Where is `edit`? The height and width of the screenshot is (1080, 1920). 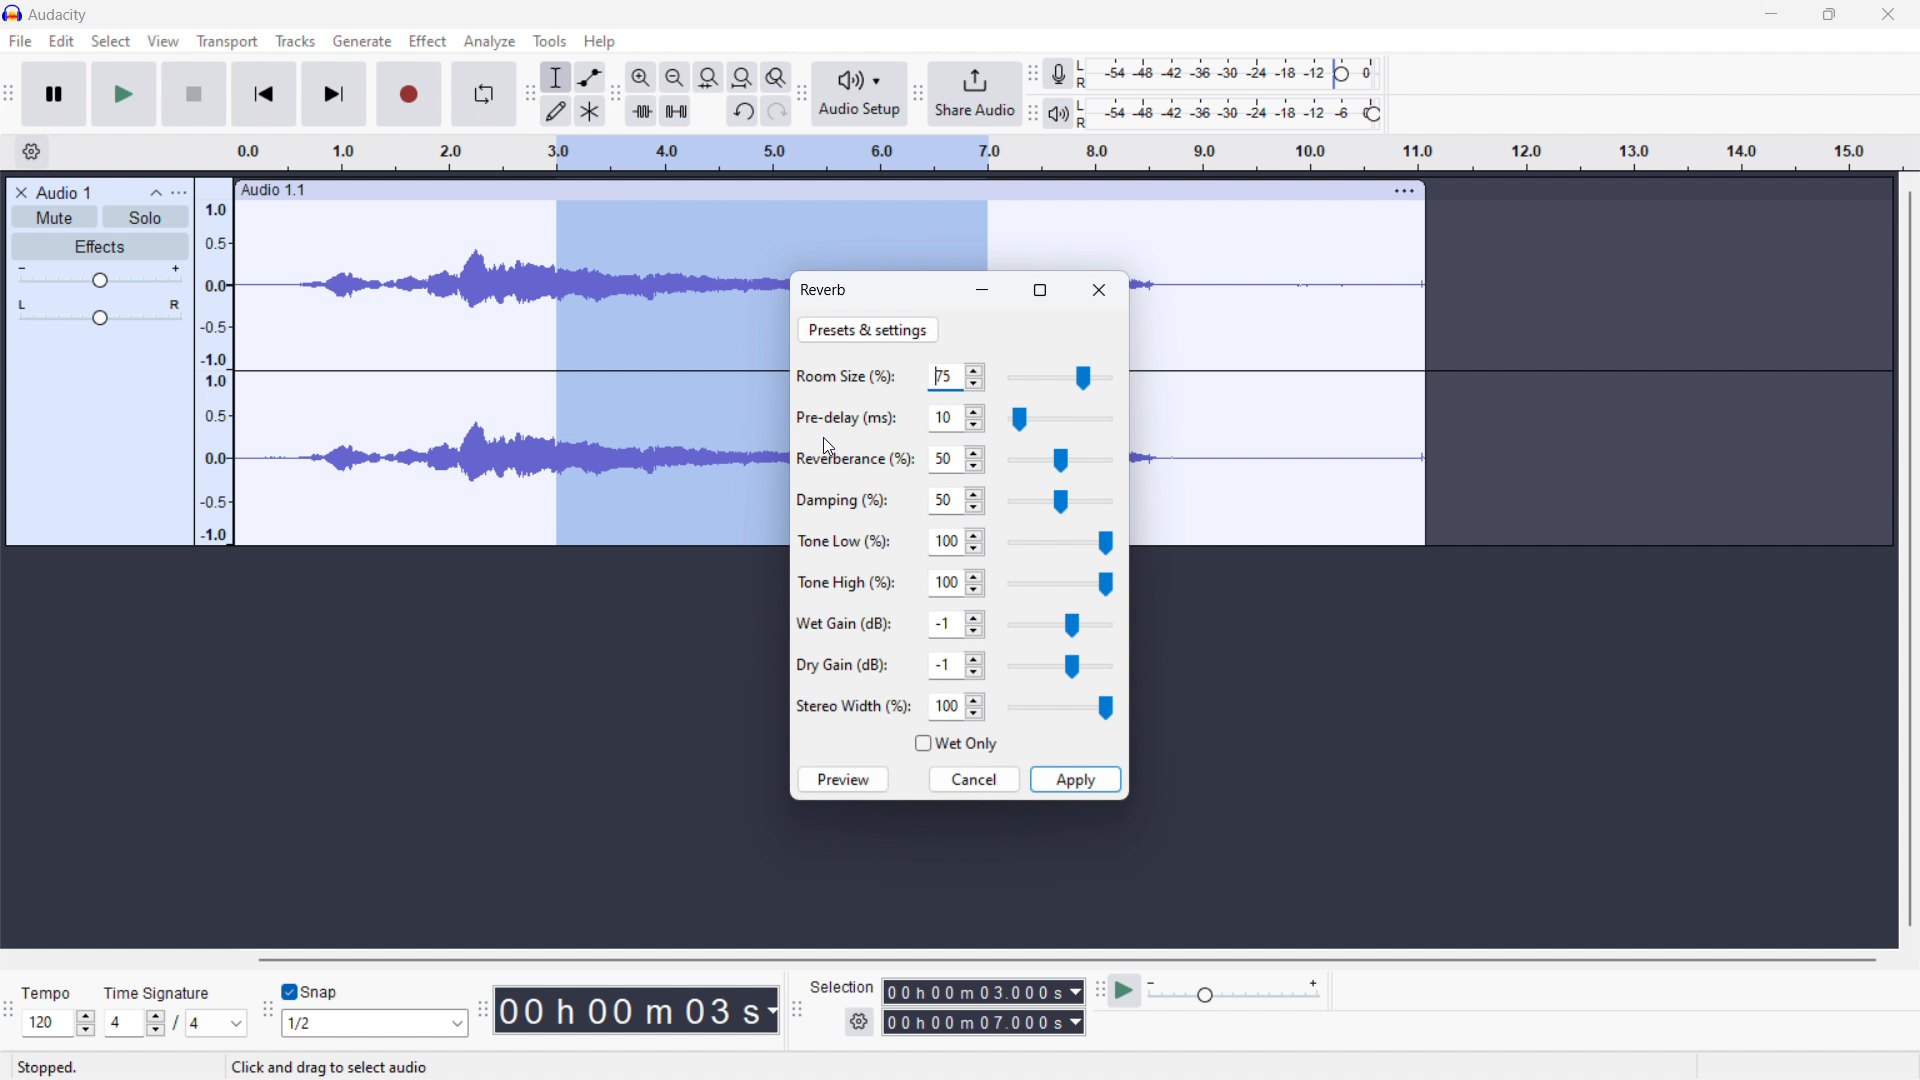 edit is located at coordinates (62, 40).